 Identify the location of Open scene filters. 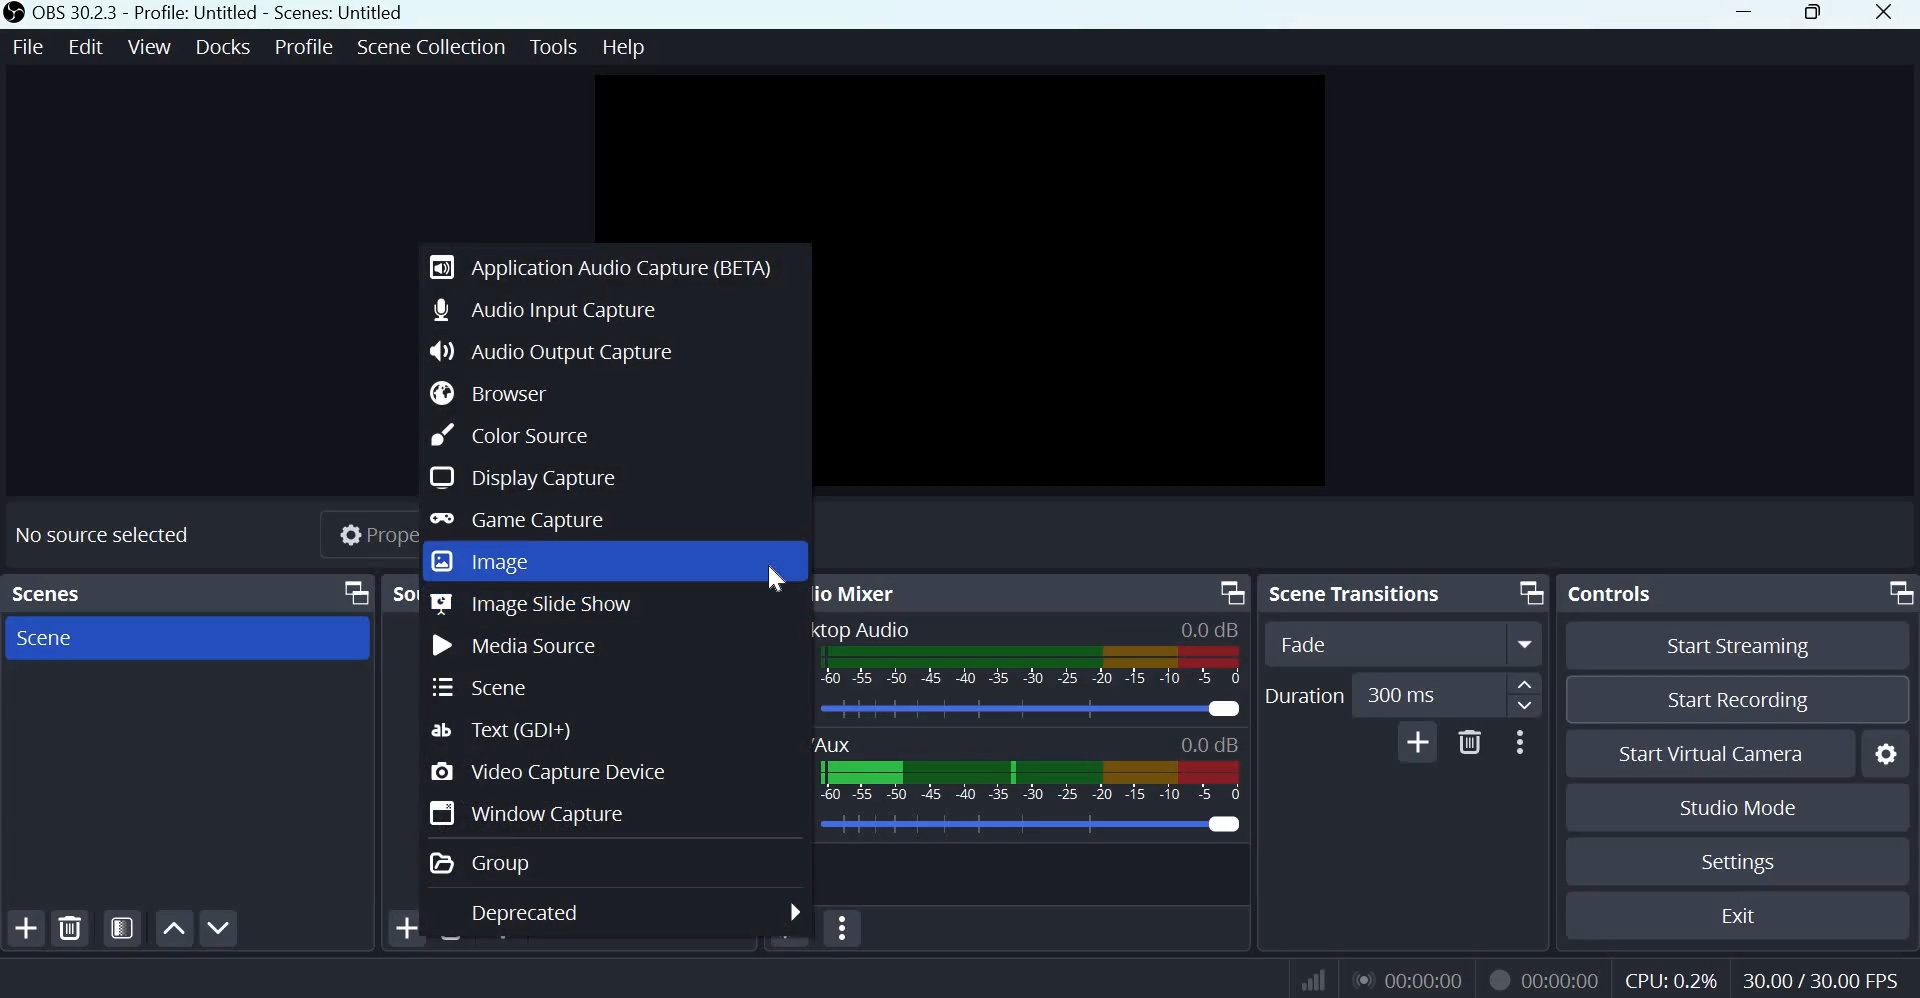
(122, 928).